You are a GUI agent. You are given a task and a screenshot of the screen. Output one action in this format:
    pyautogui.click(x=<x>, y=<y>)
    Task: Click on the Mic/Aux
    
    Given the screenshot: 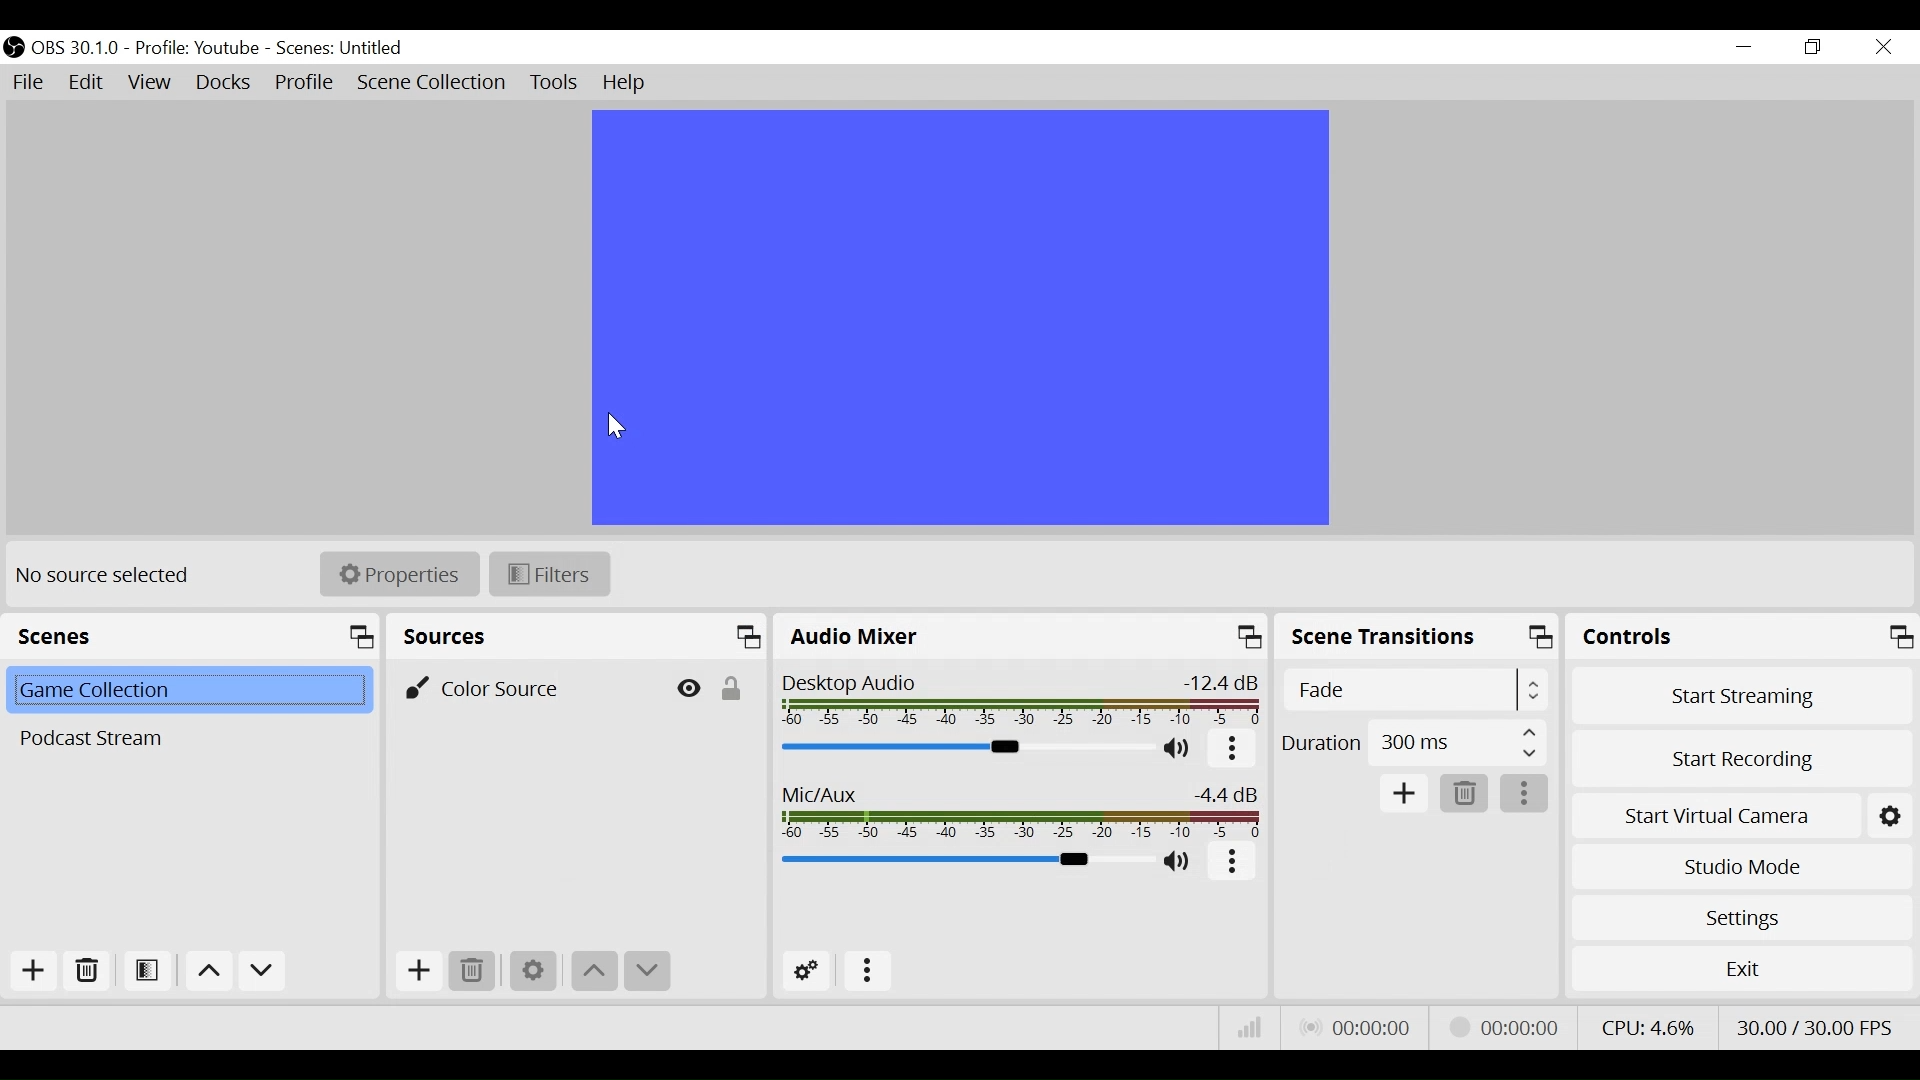 What is the action you would take?
    pyautogui.click(x=1022, y=809)
    